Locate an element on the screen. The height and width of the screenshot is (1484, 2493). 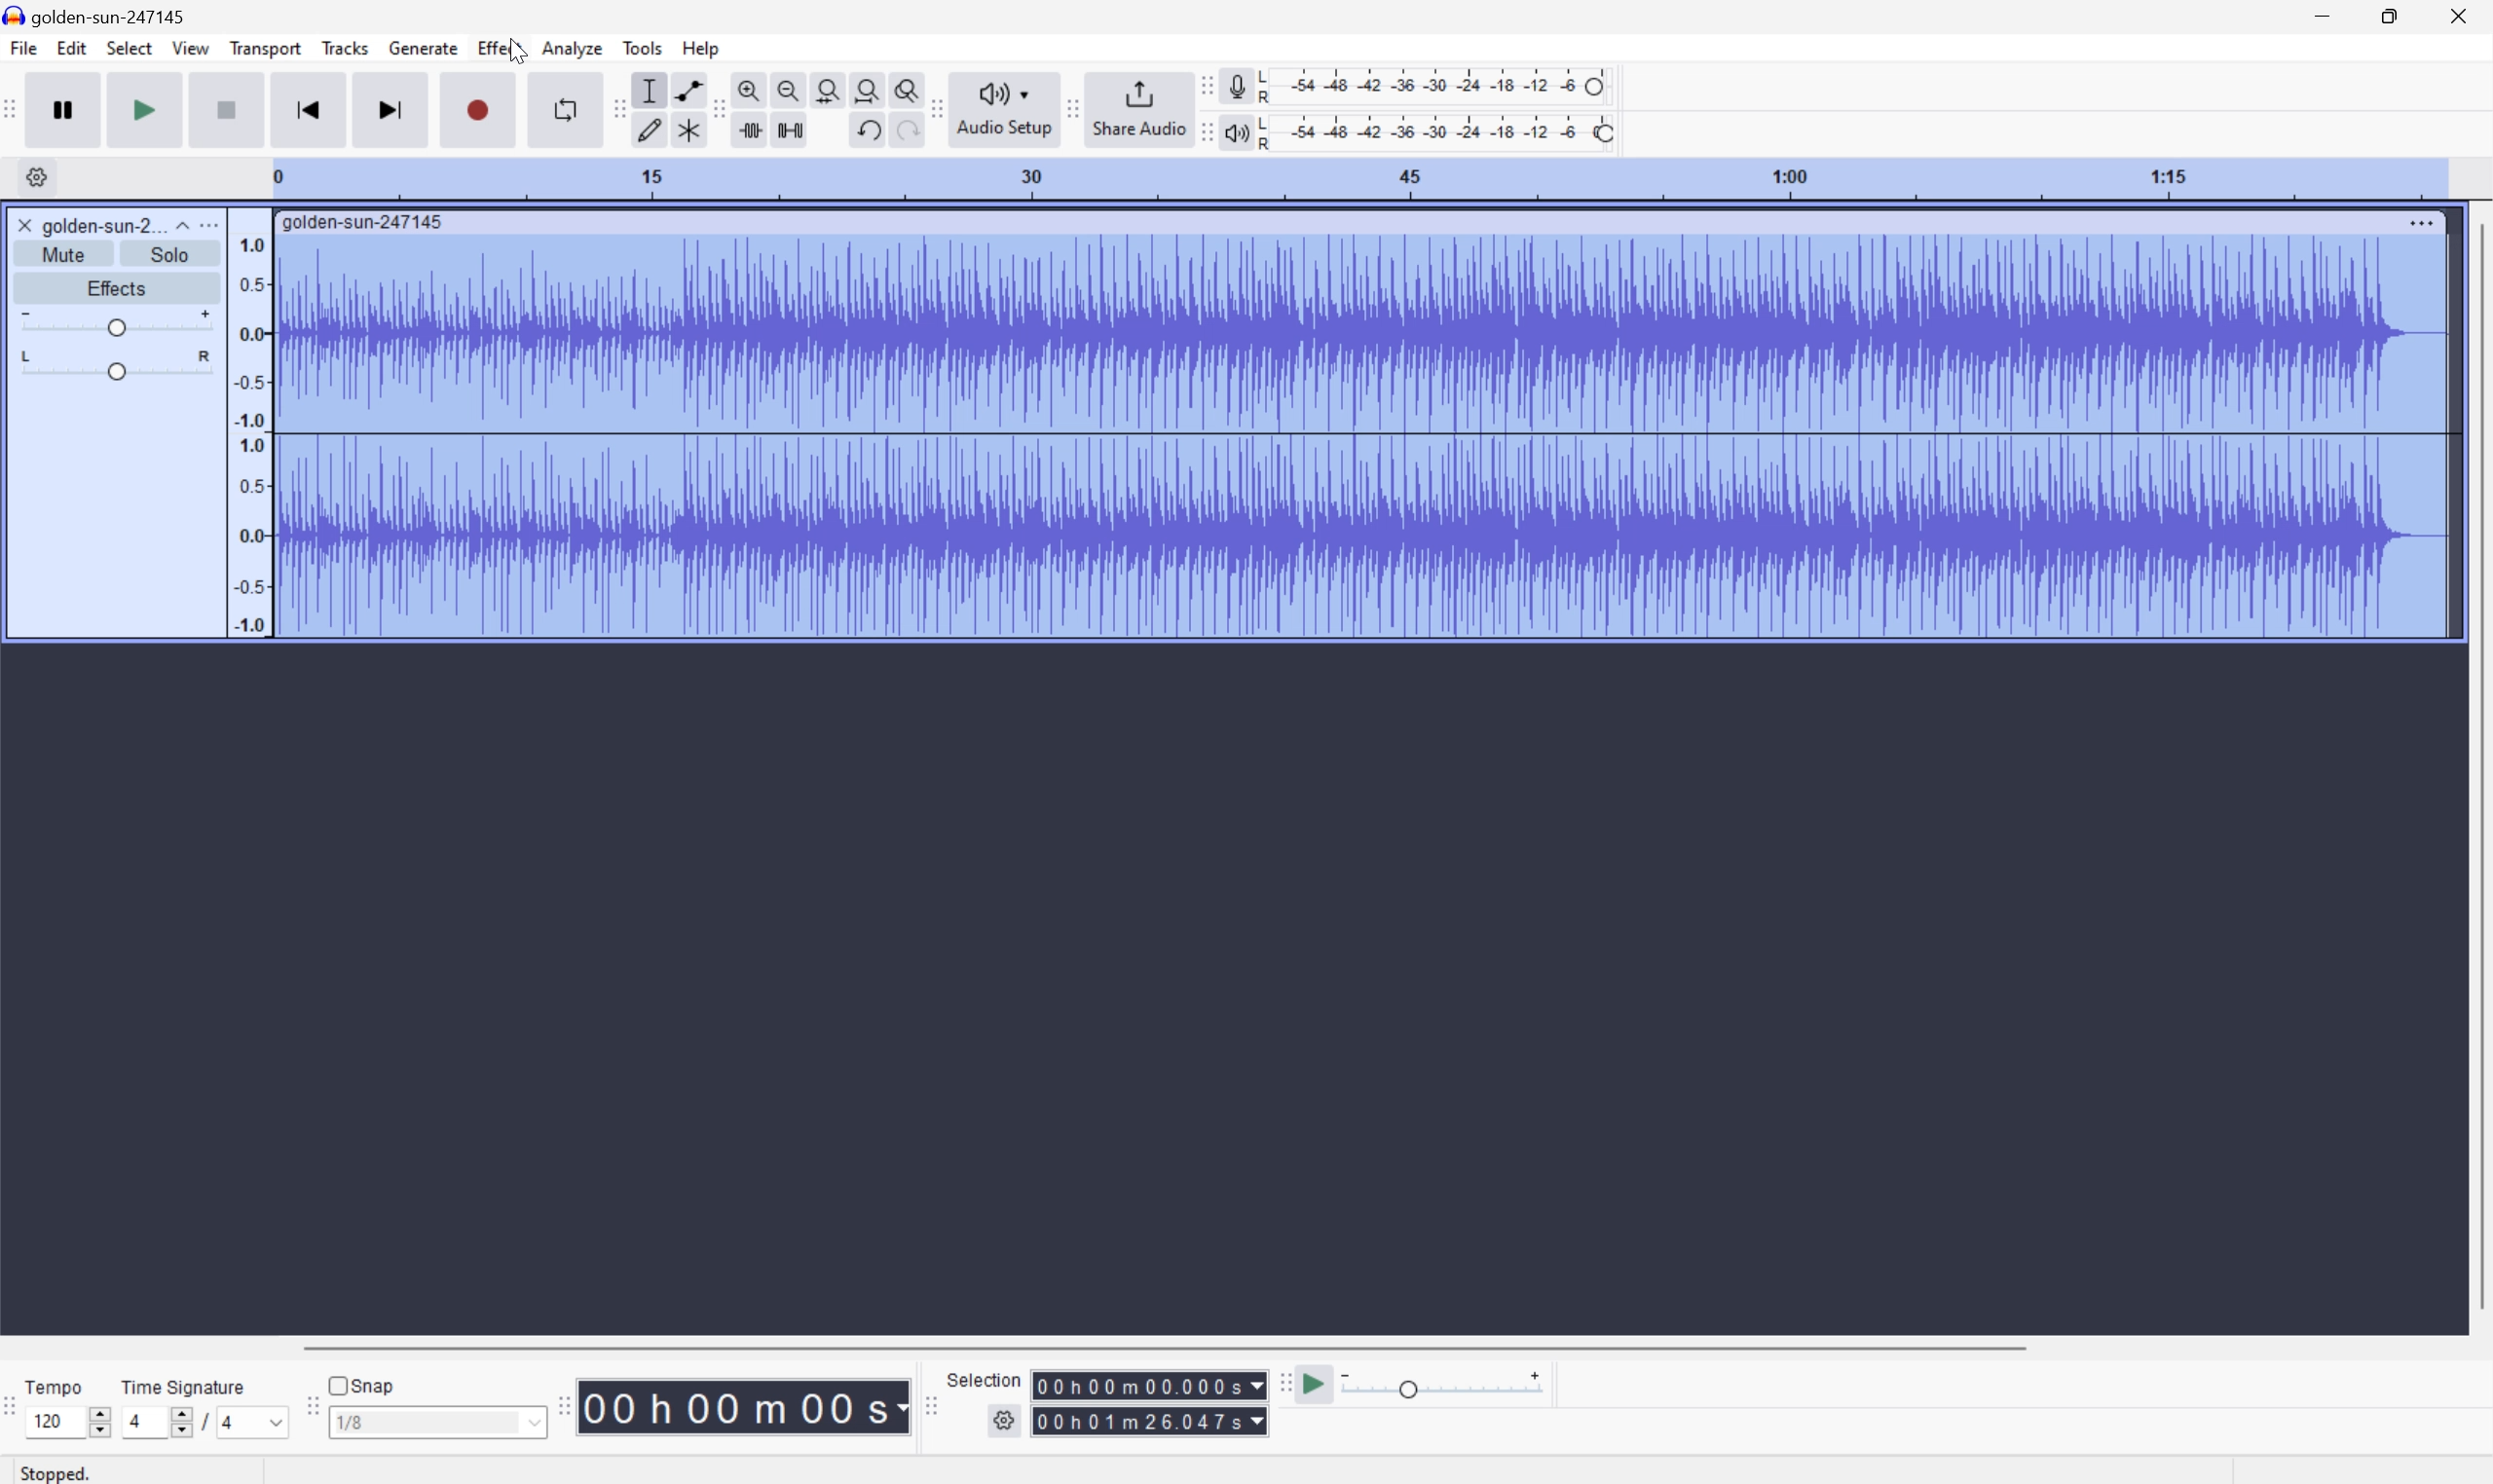
Play is located at coordinates (145, 108).